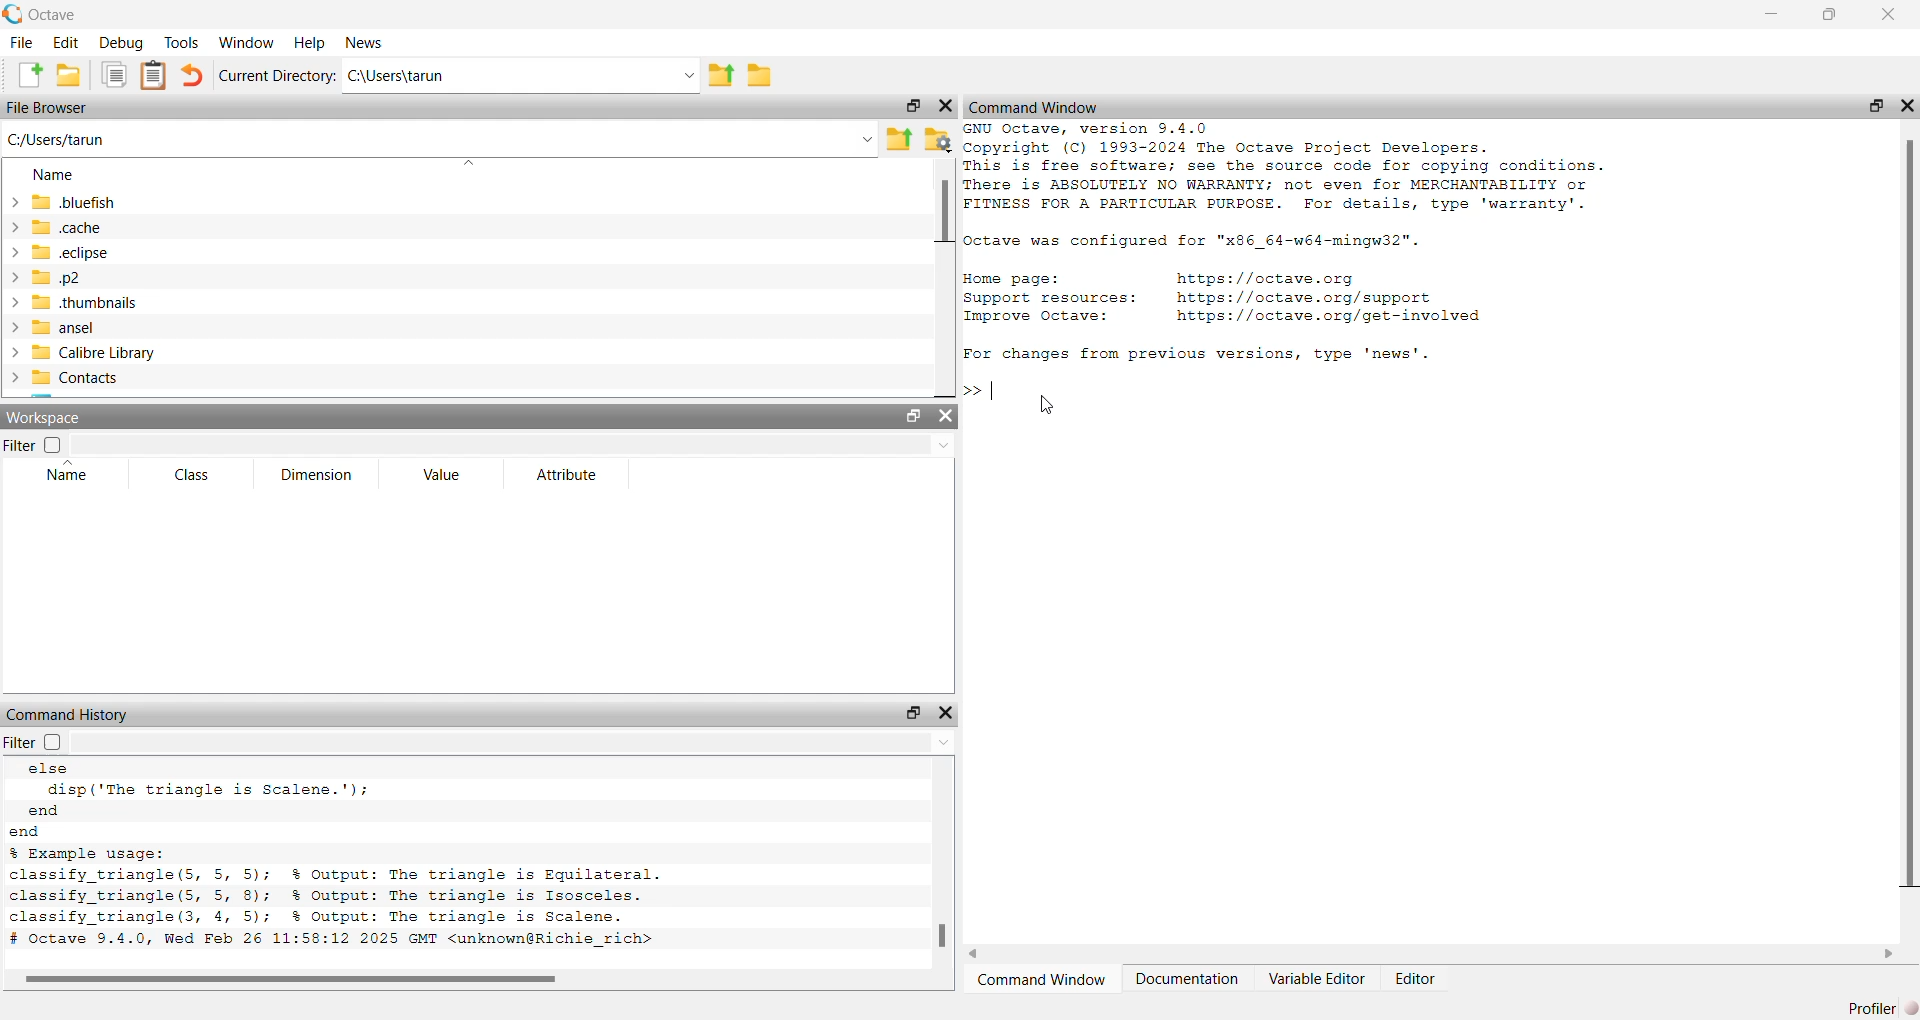  What do you see at coordinates (12, 13) in the screenshot?
I see `logo` at bounding box center [12, 13].